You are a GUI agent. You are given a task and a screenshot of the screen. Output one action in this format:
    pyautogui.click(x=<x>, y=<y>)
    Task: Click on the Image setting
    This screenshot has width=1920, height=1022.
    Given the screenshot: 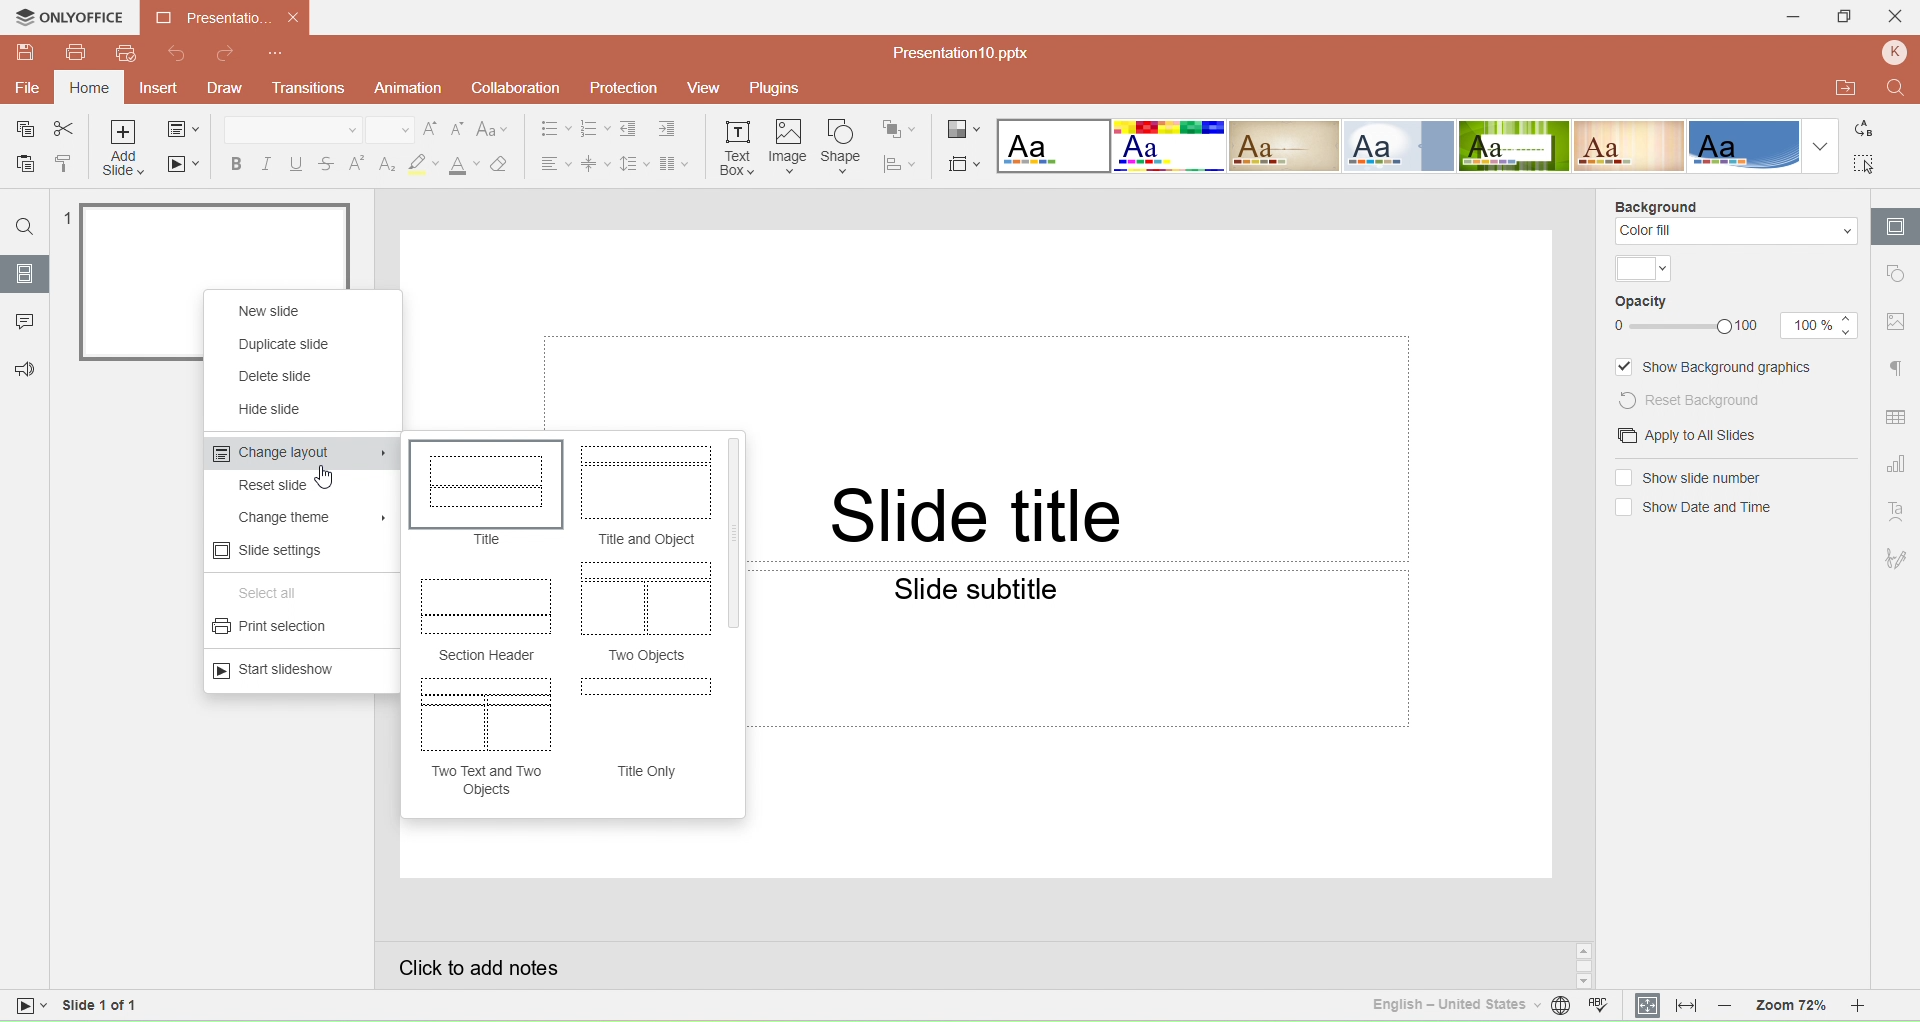 What is the action you would take?
    pyautogui.click(x=1896, y=322)
    